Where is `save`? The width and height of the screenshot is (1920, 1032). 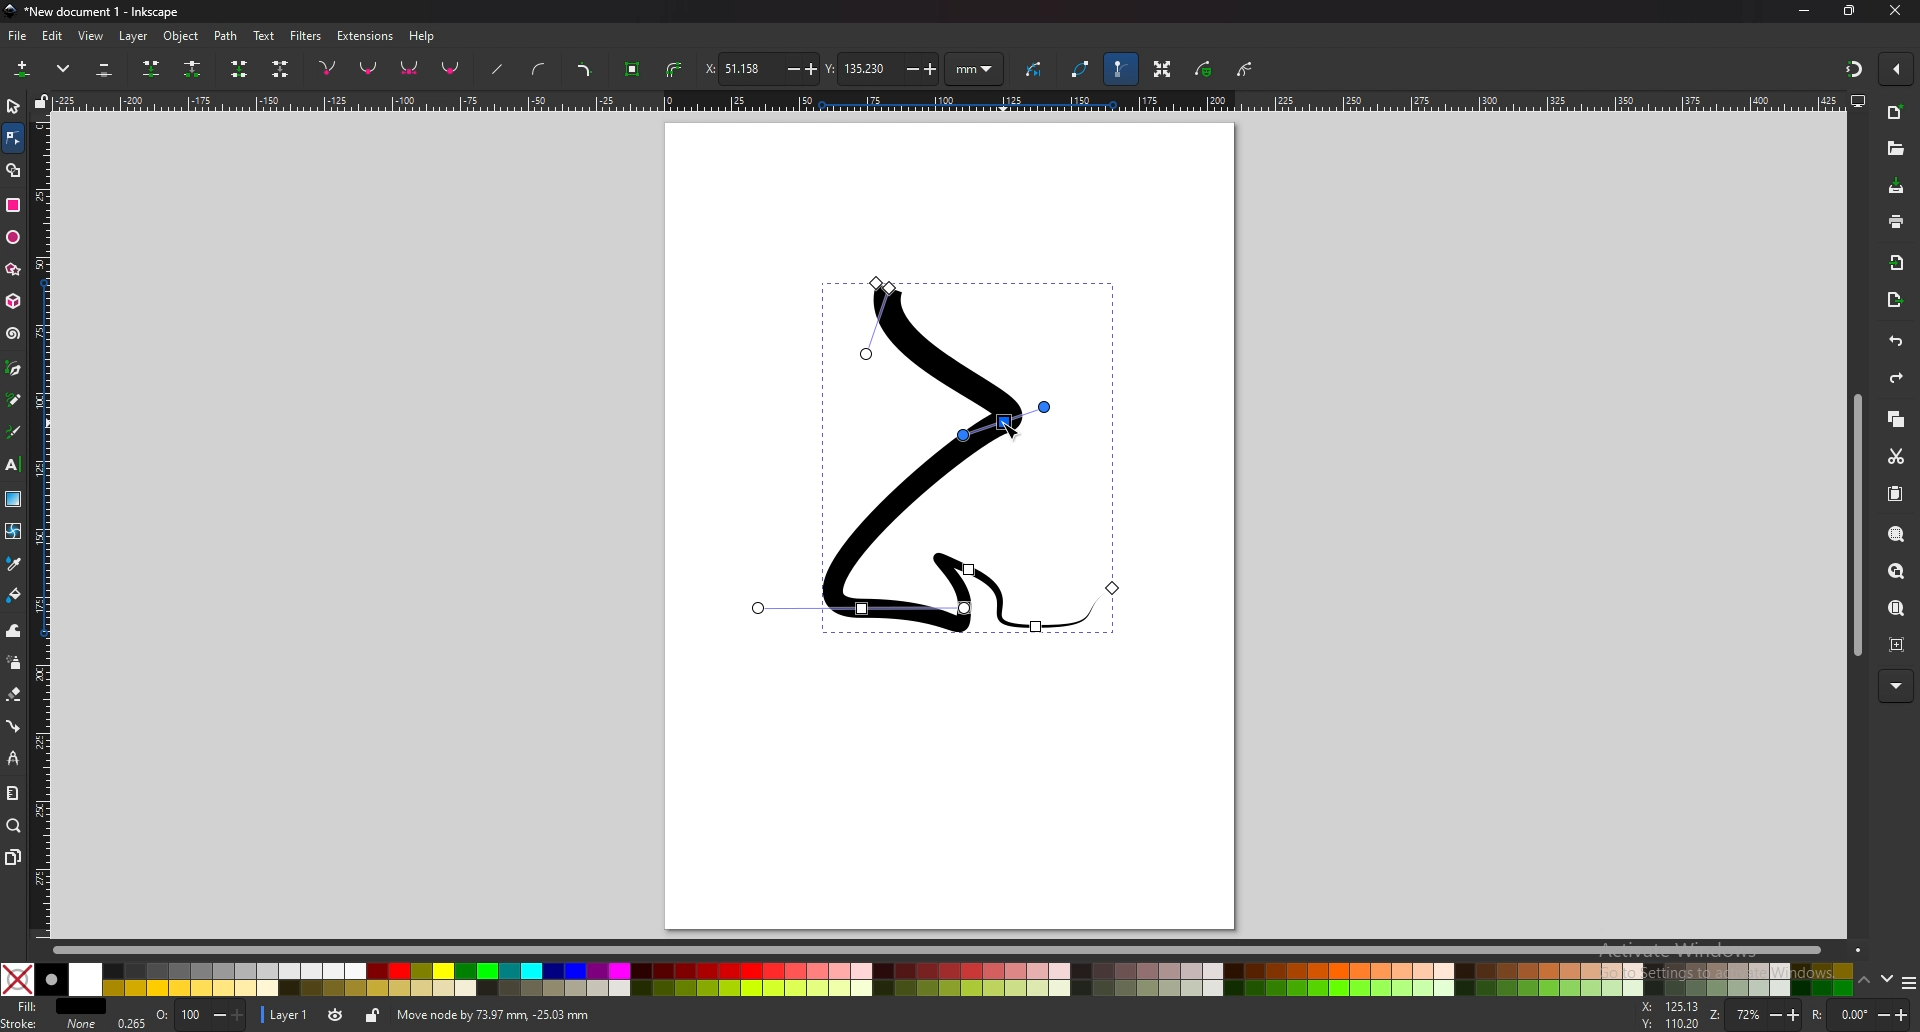
save is located at coordinates (1895, 187).